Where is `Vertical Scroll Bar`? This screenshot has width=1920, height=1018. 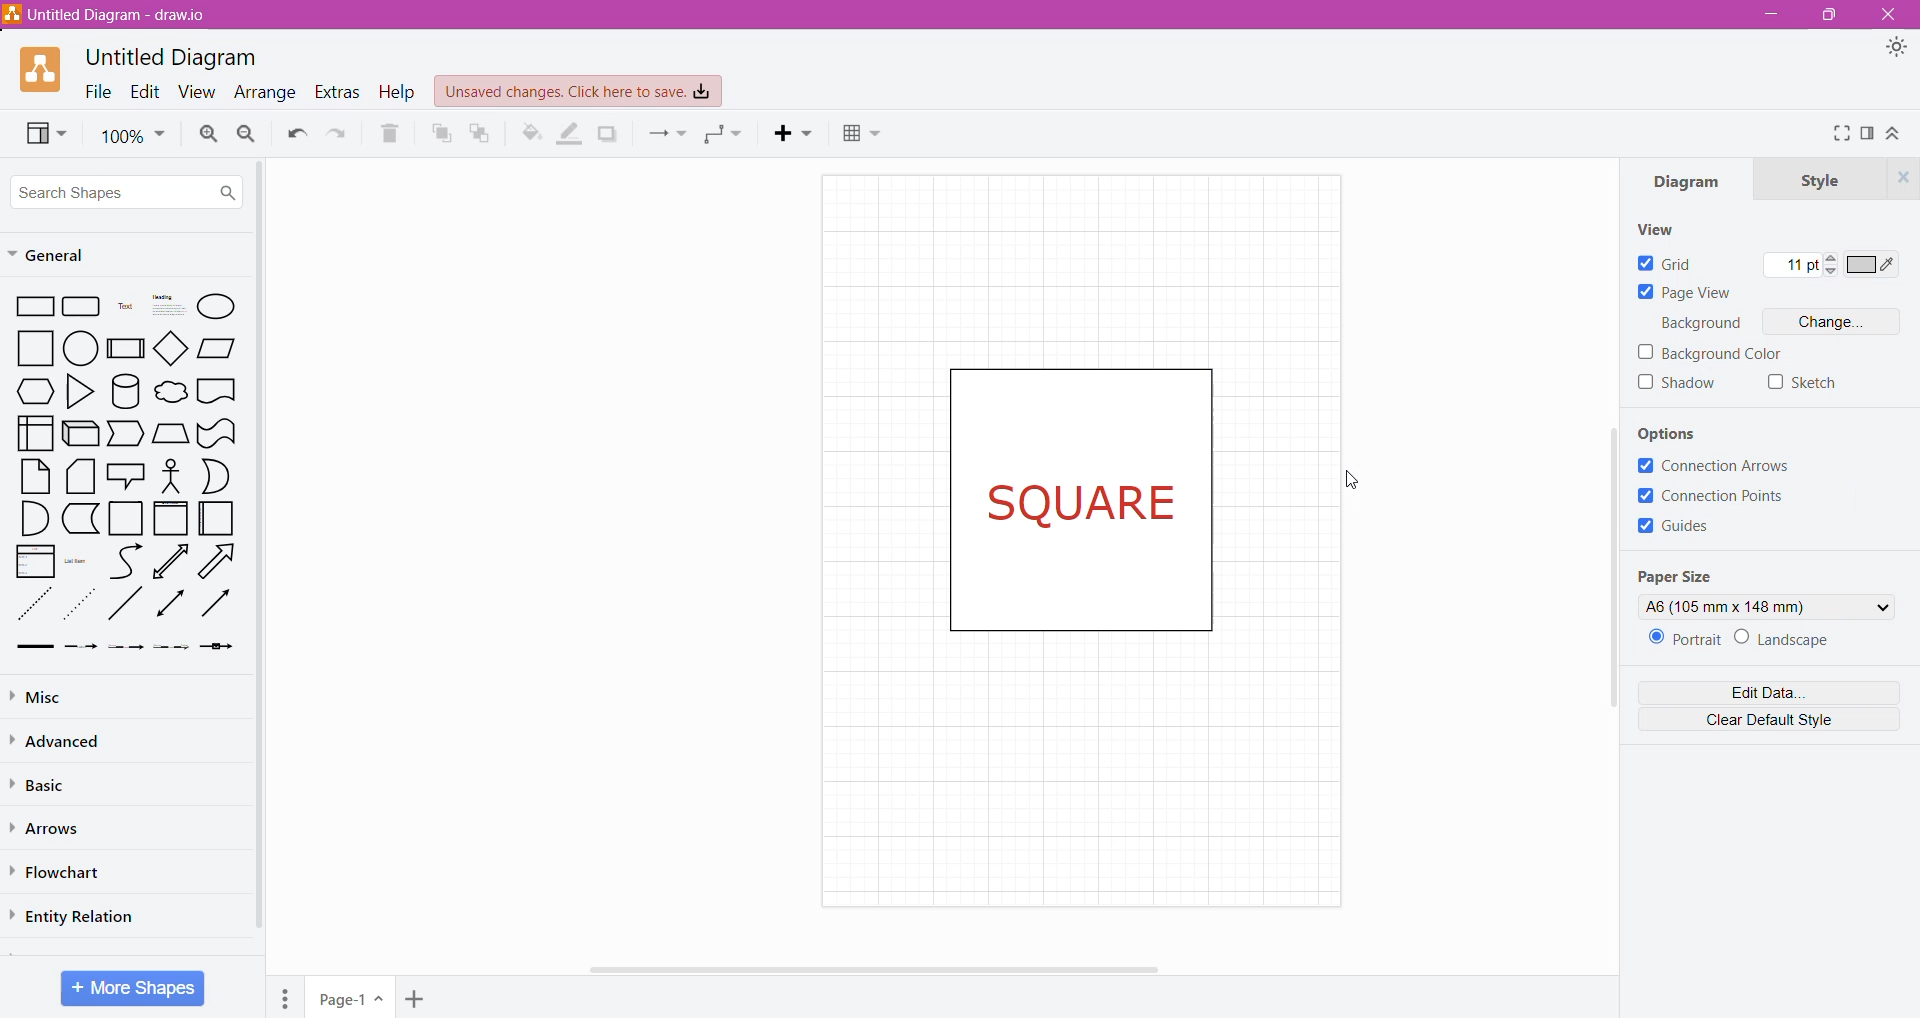 Vertical Scroll Bar is located at coordinates (261, 550).